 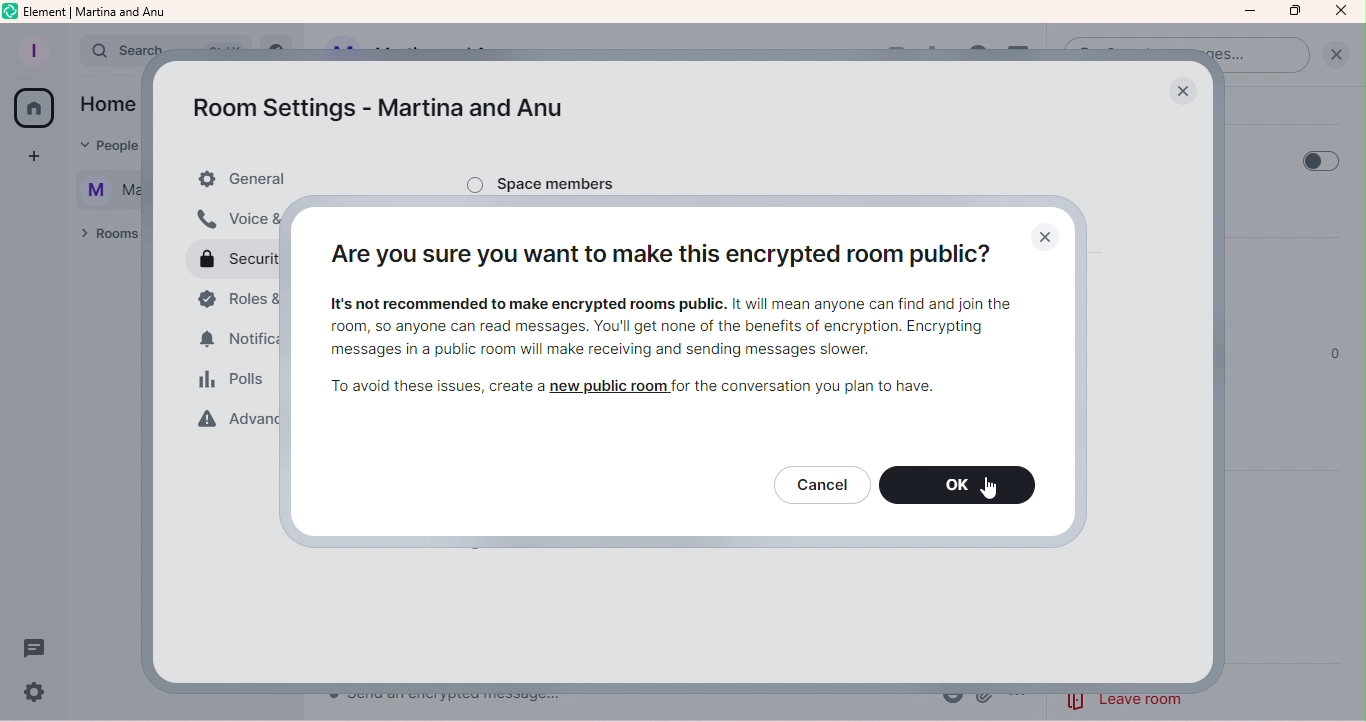 I want to click on Minimize, so click(x=1251, y=14).